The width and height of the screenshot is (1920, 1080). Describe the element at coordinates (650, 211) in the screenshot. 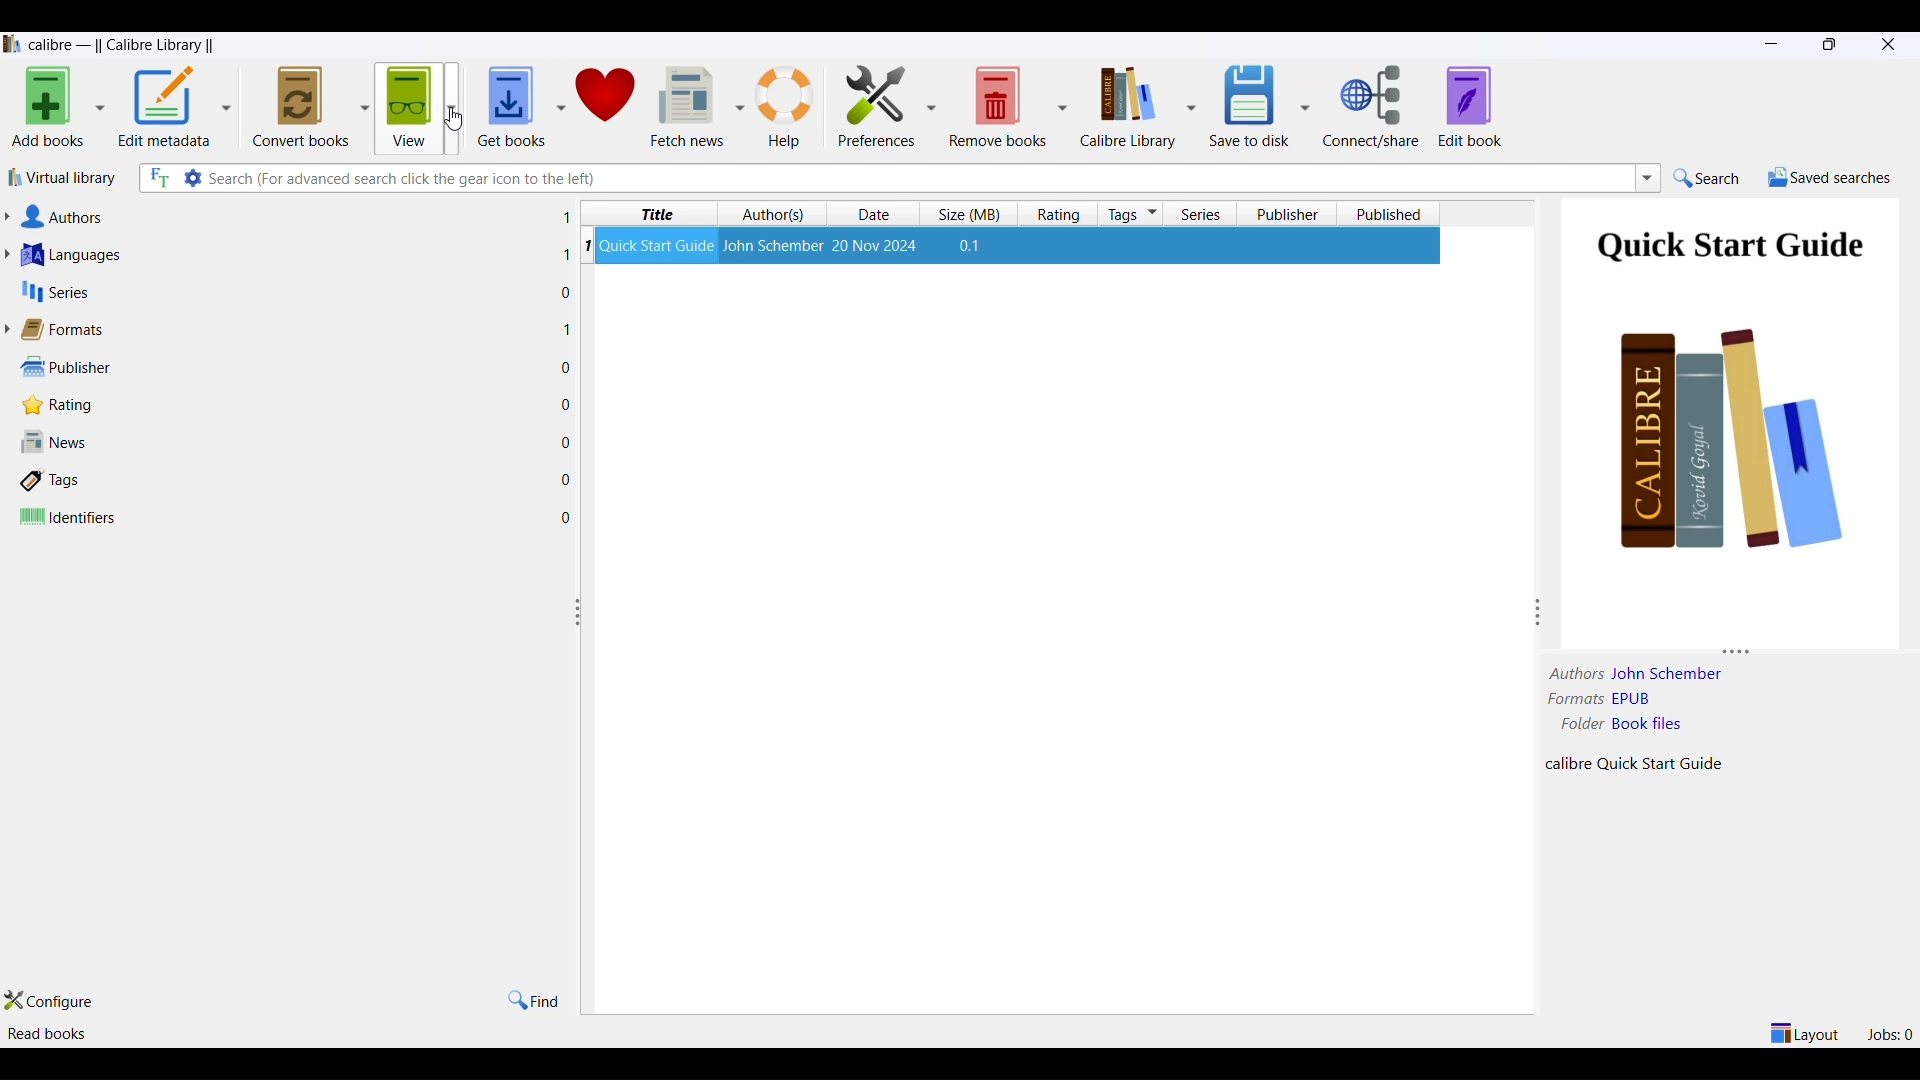

I see `title` at that location.